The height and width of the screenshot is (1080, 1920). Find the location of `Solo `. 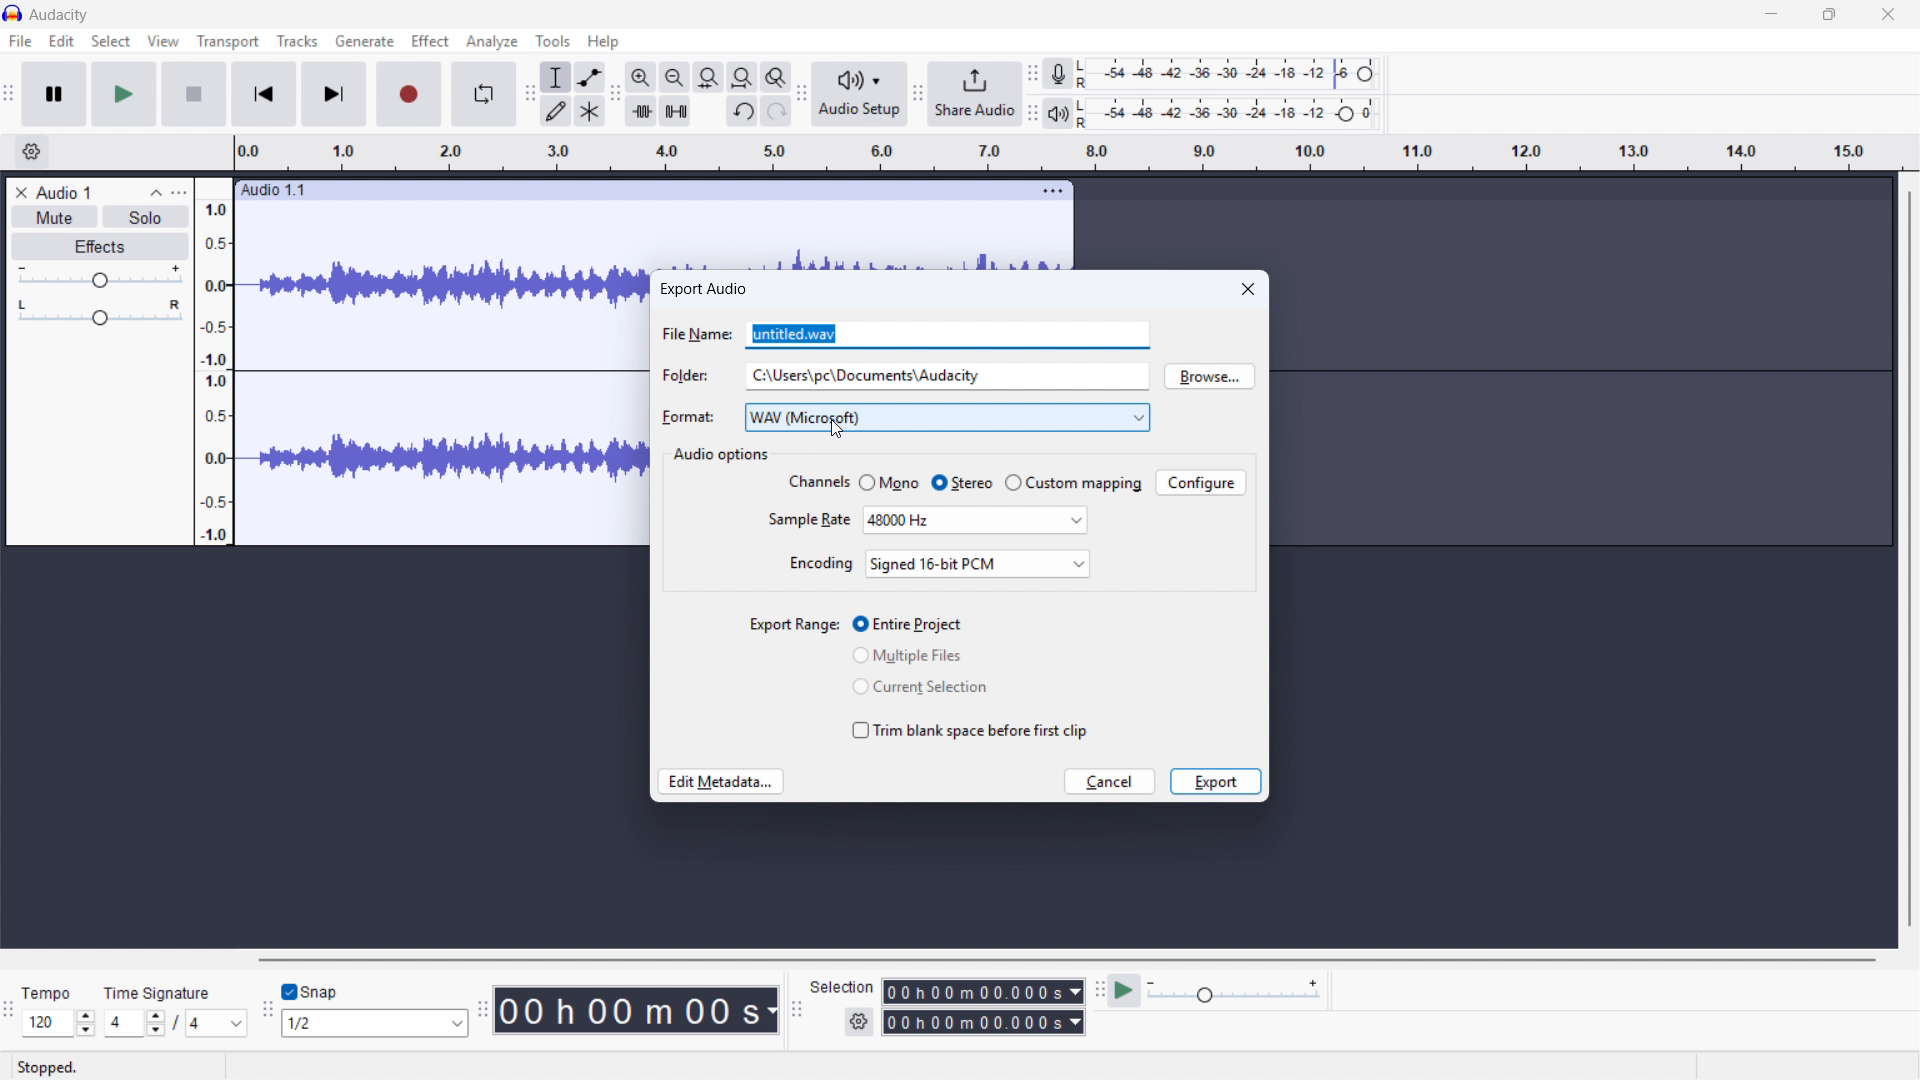

Solo  is located at coordinates (144, 217).